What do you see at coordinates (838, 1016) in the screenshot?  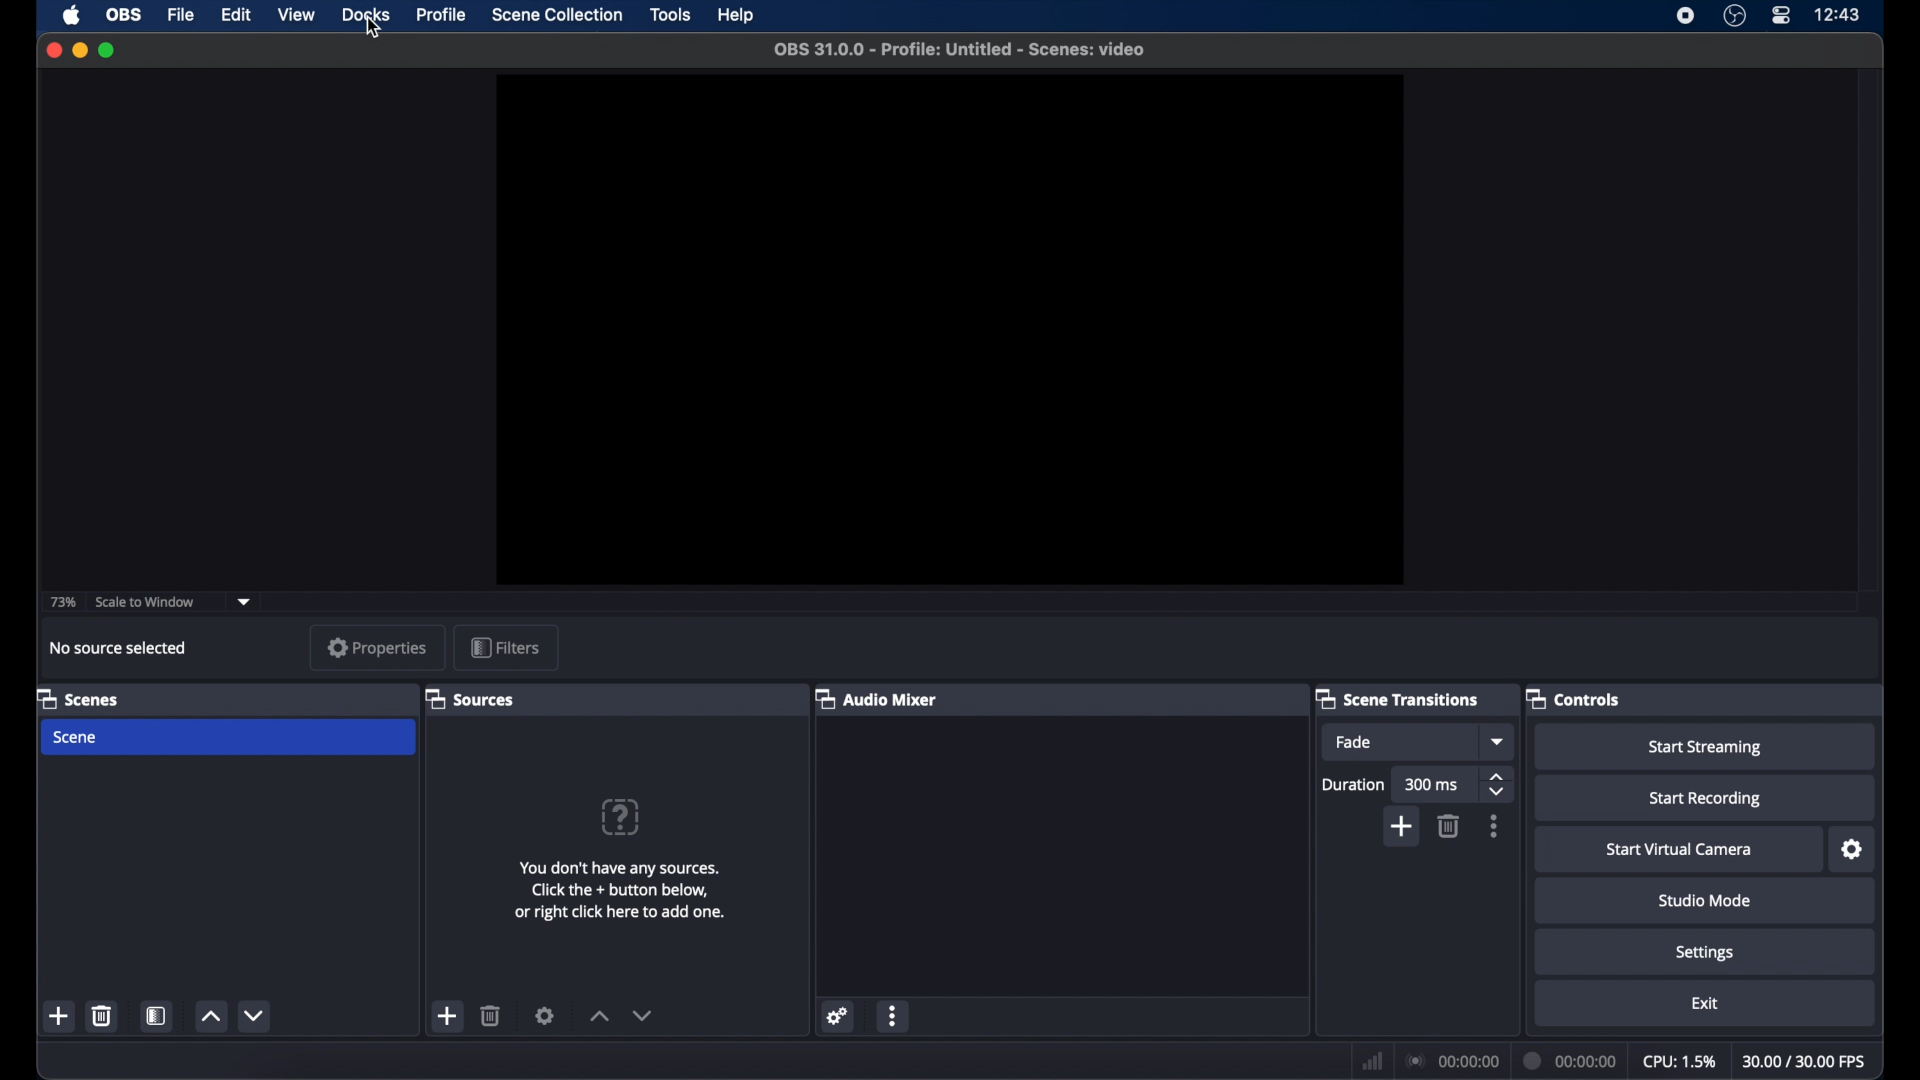 I see `settings` at bounding box center [838, 1016].